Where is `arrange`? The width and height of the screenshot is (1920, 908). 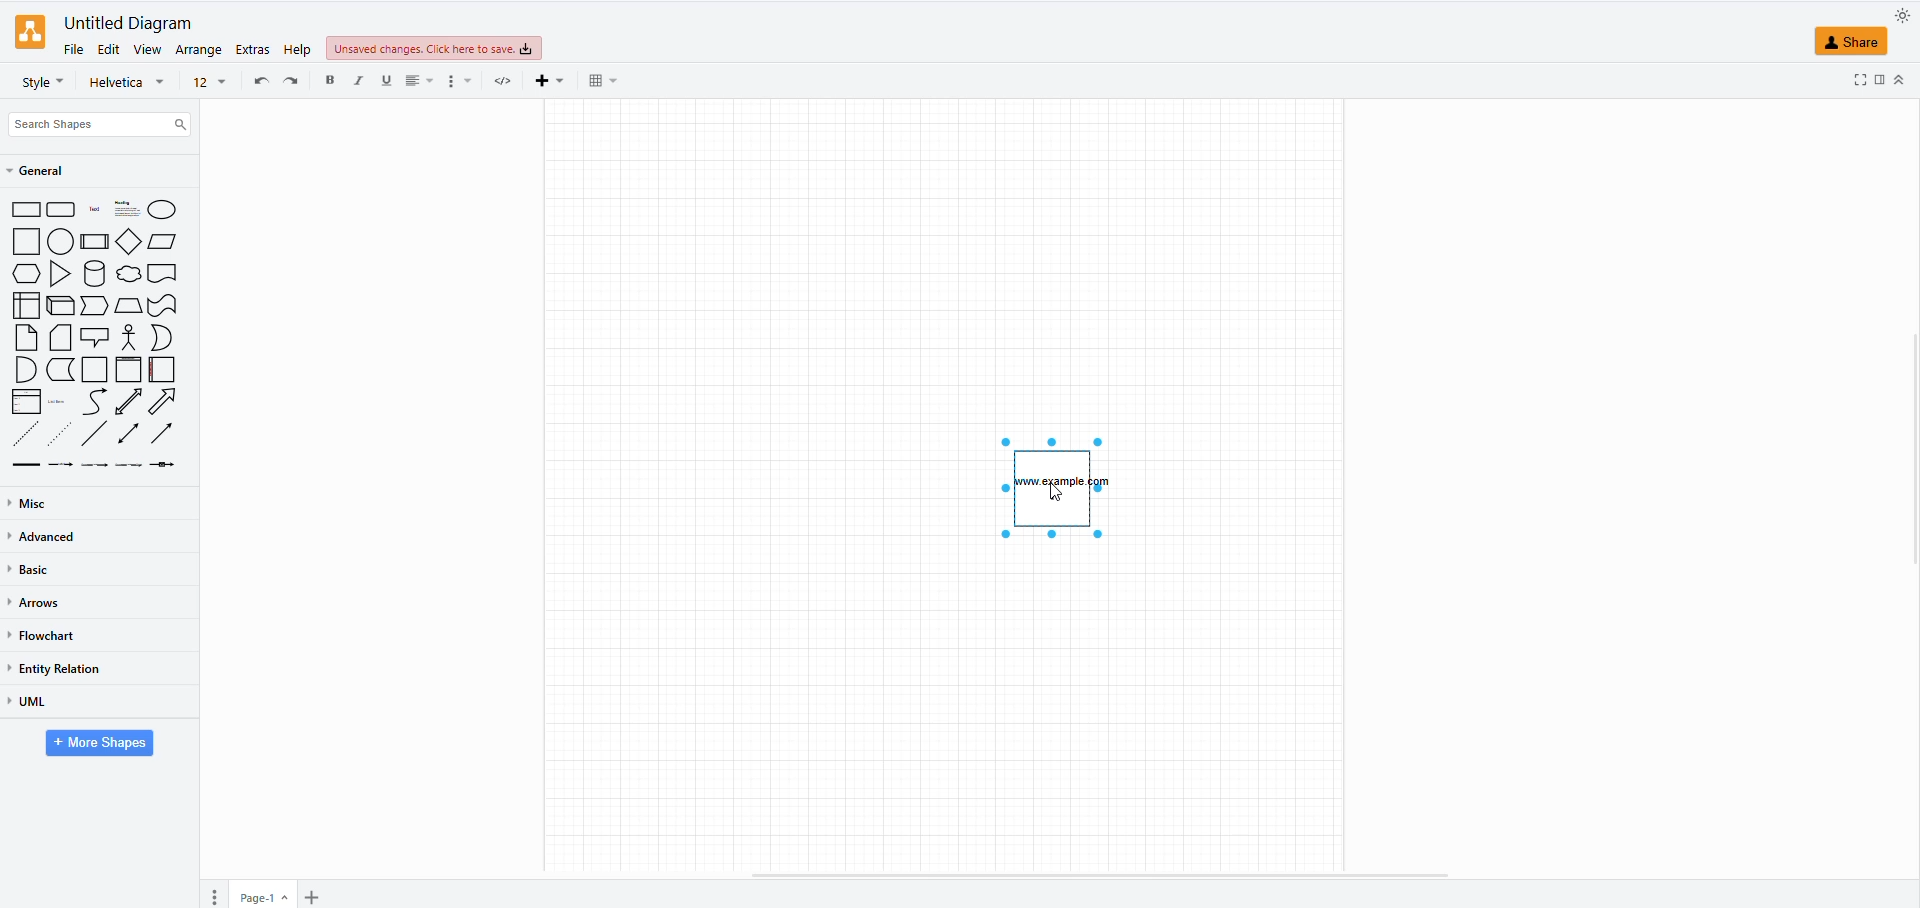 arrange is located at coordinates (197, 49).